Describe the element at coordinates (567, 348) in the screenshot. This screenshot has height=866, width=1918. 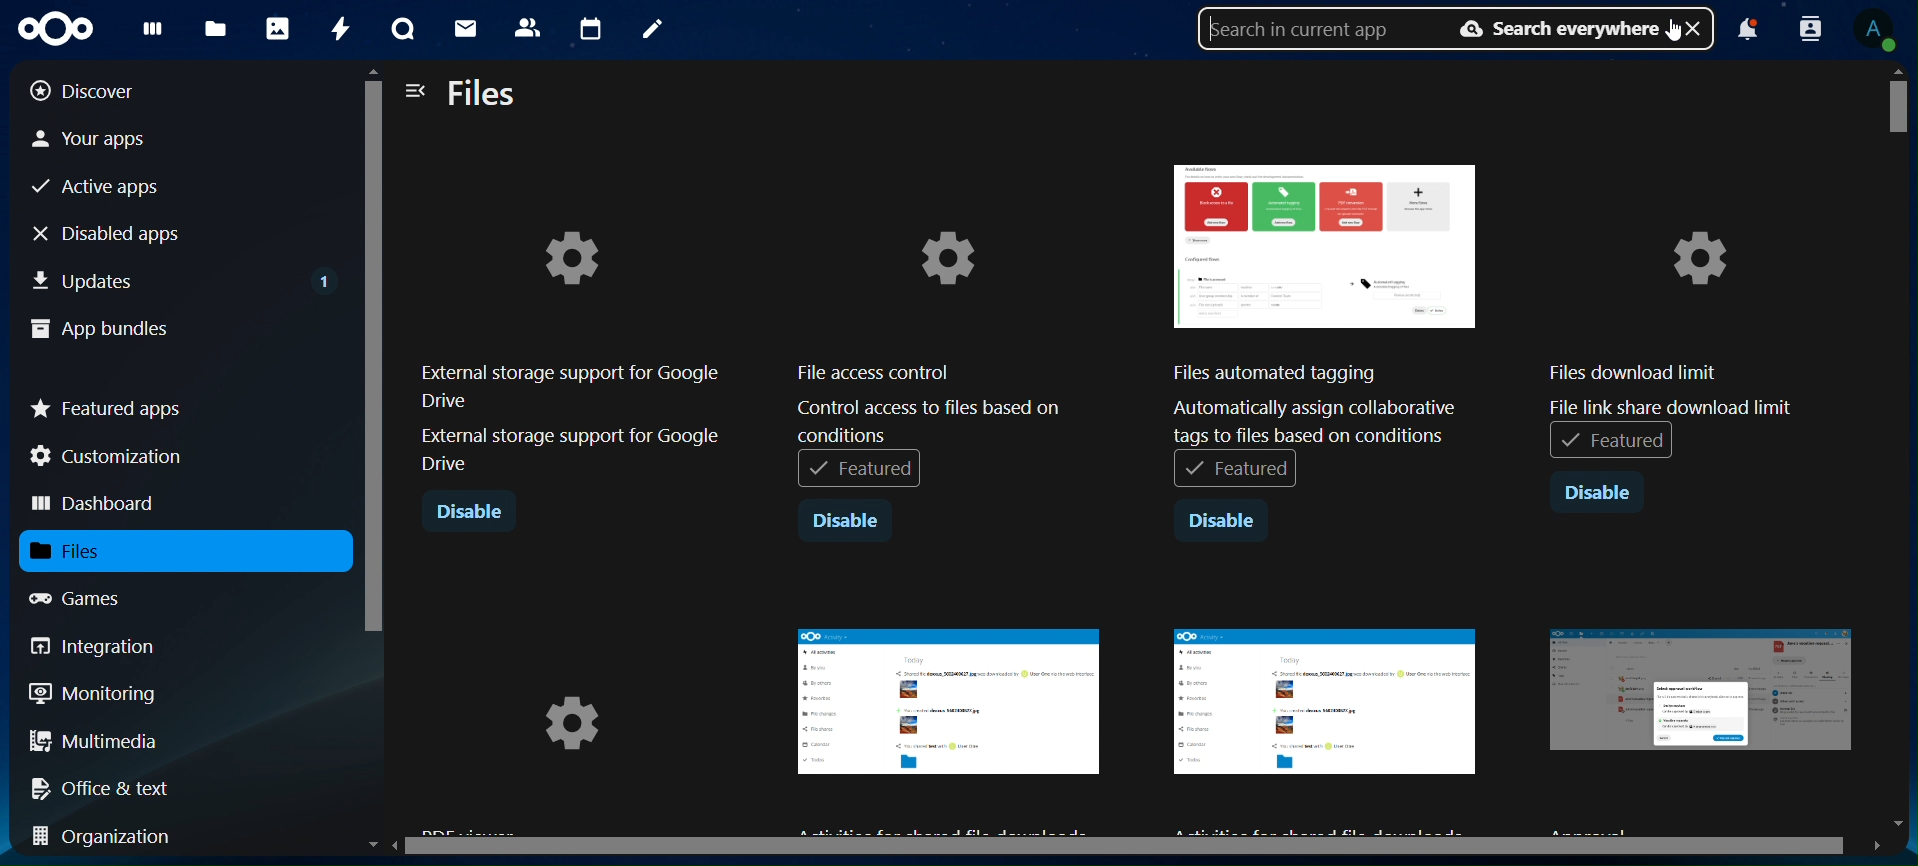
I see `external storage support for google drive external storage support for google drive` at that location.